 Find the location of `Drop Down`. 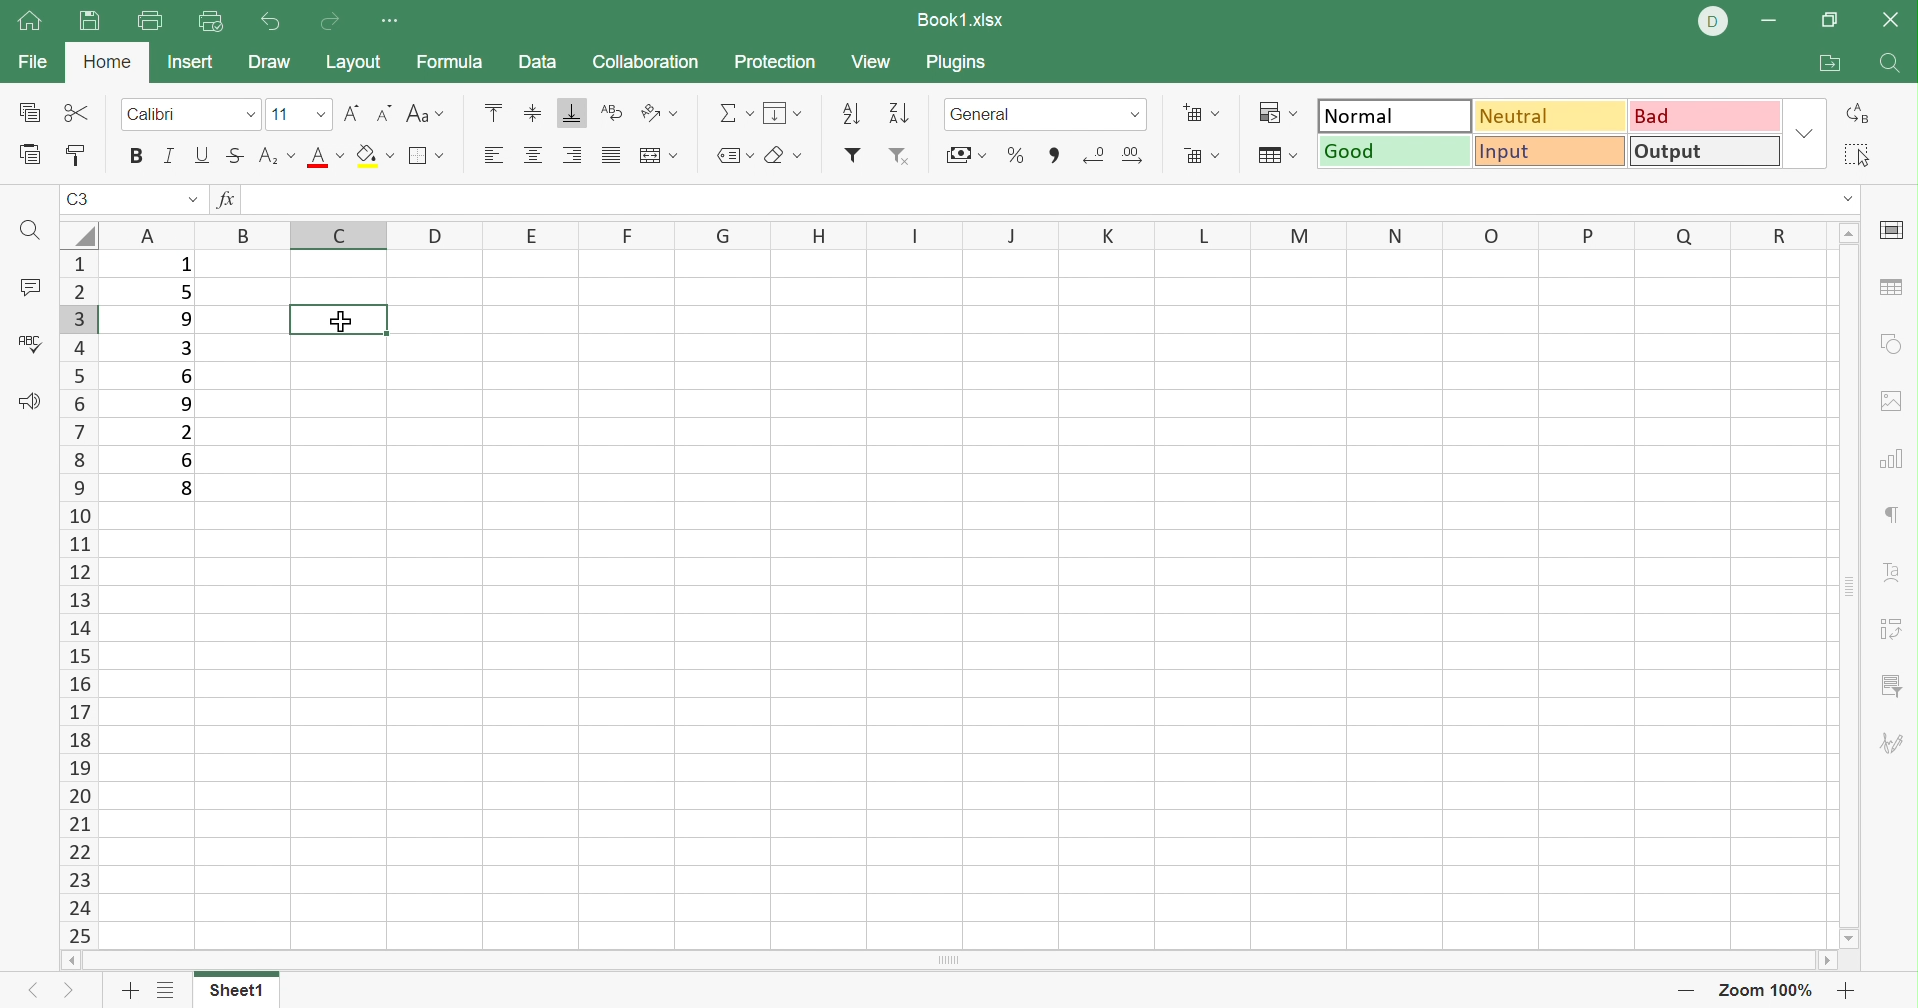

Drop Down is located at coordinates (249, 115).